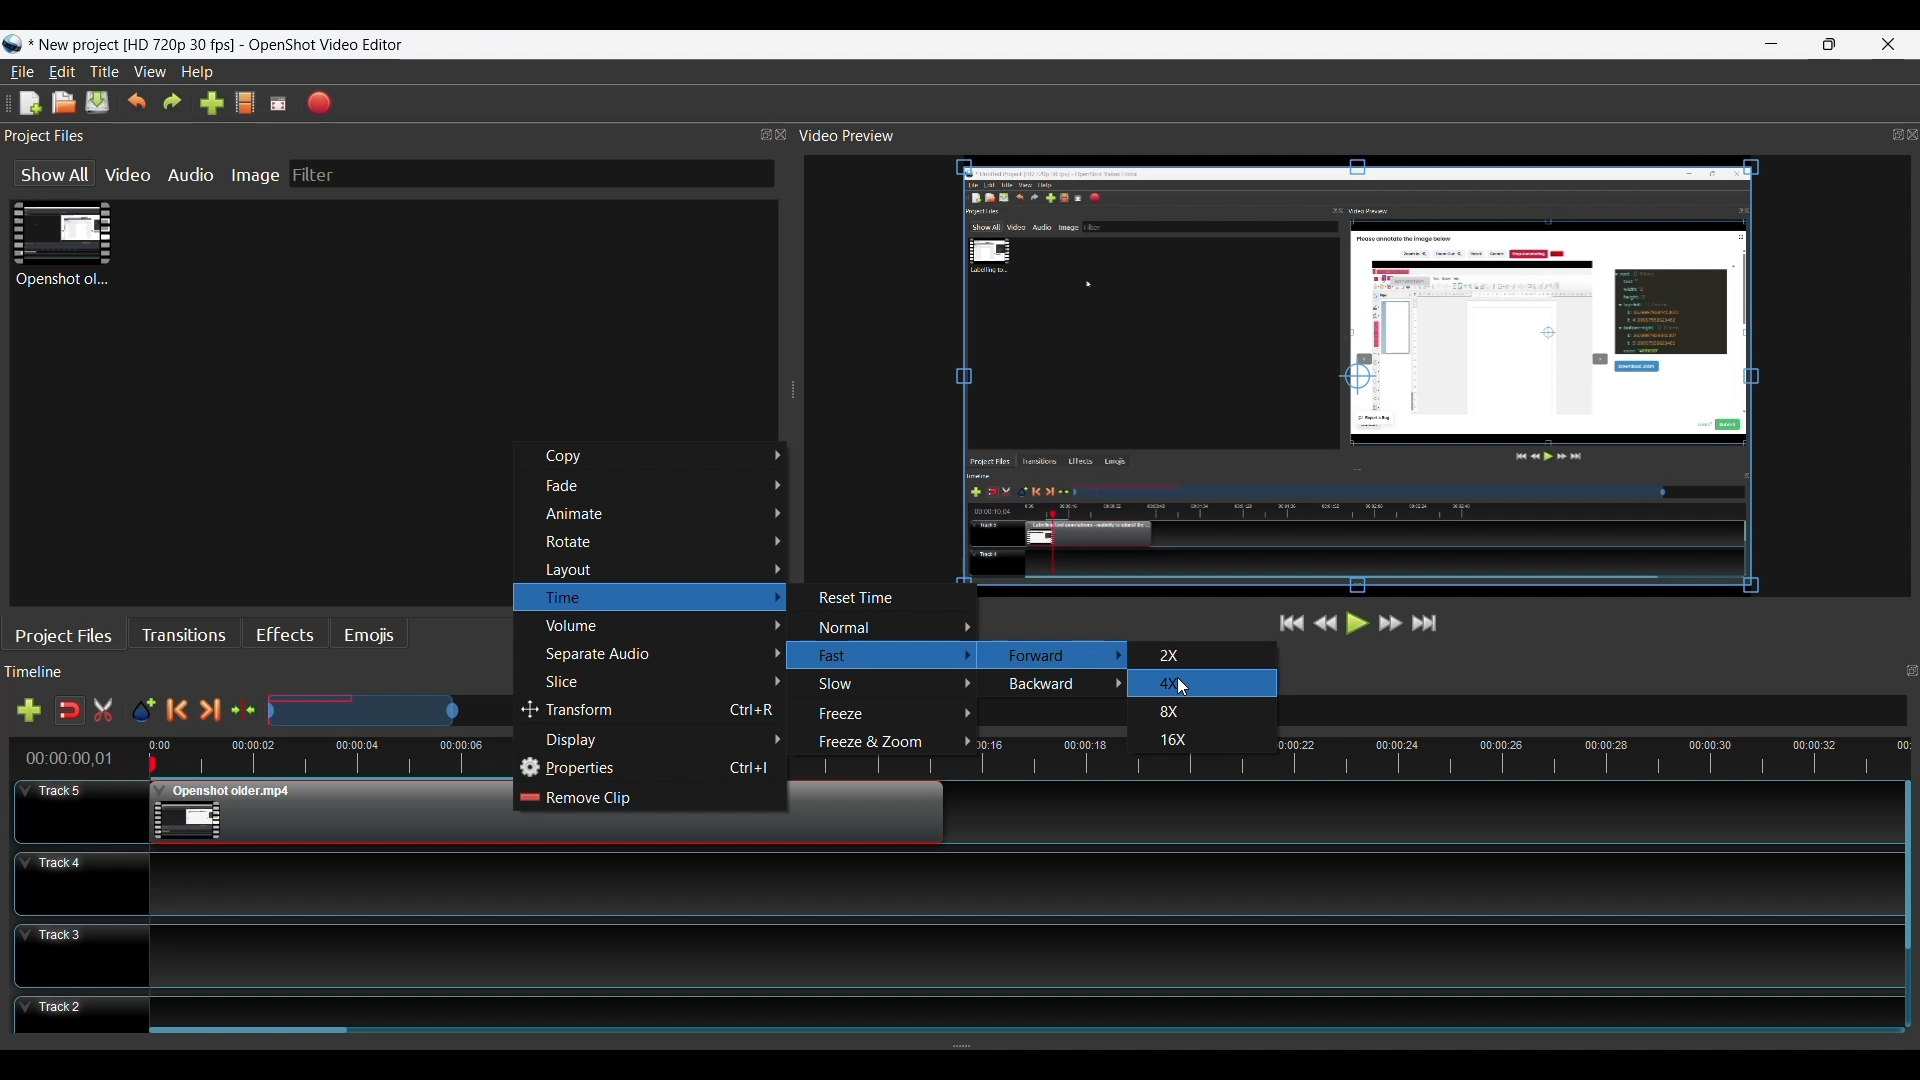  I want to click on File, so click(20, 73).